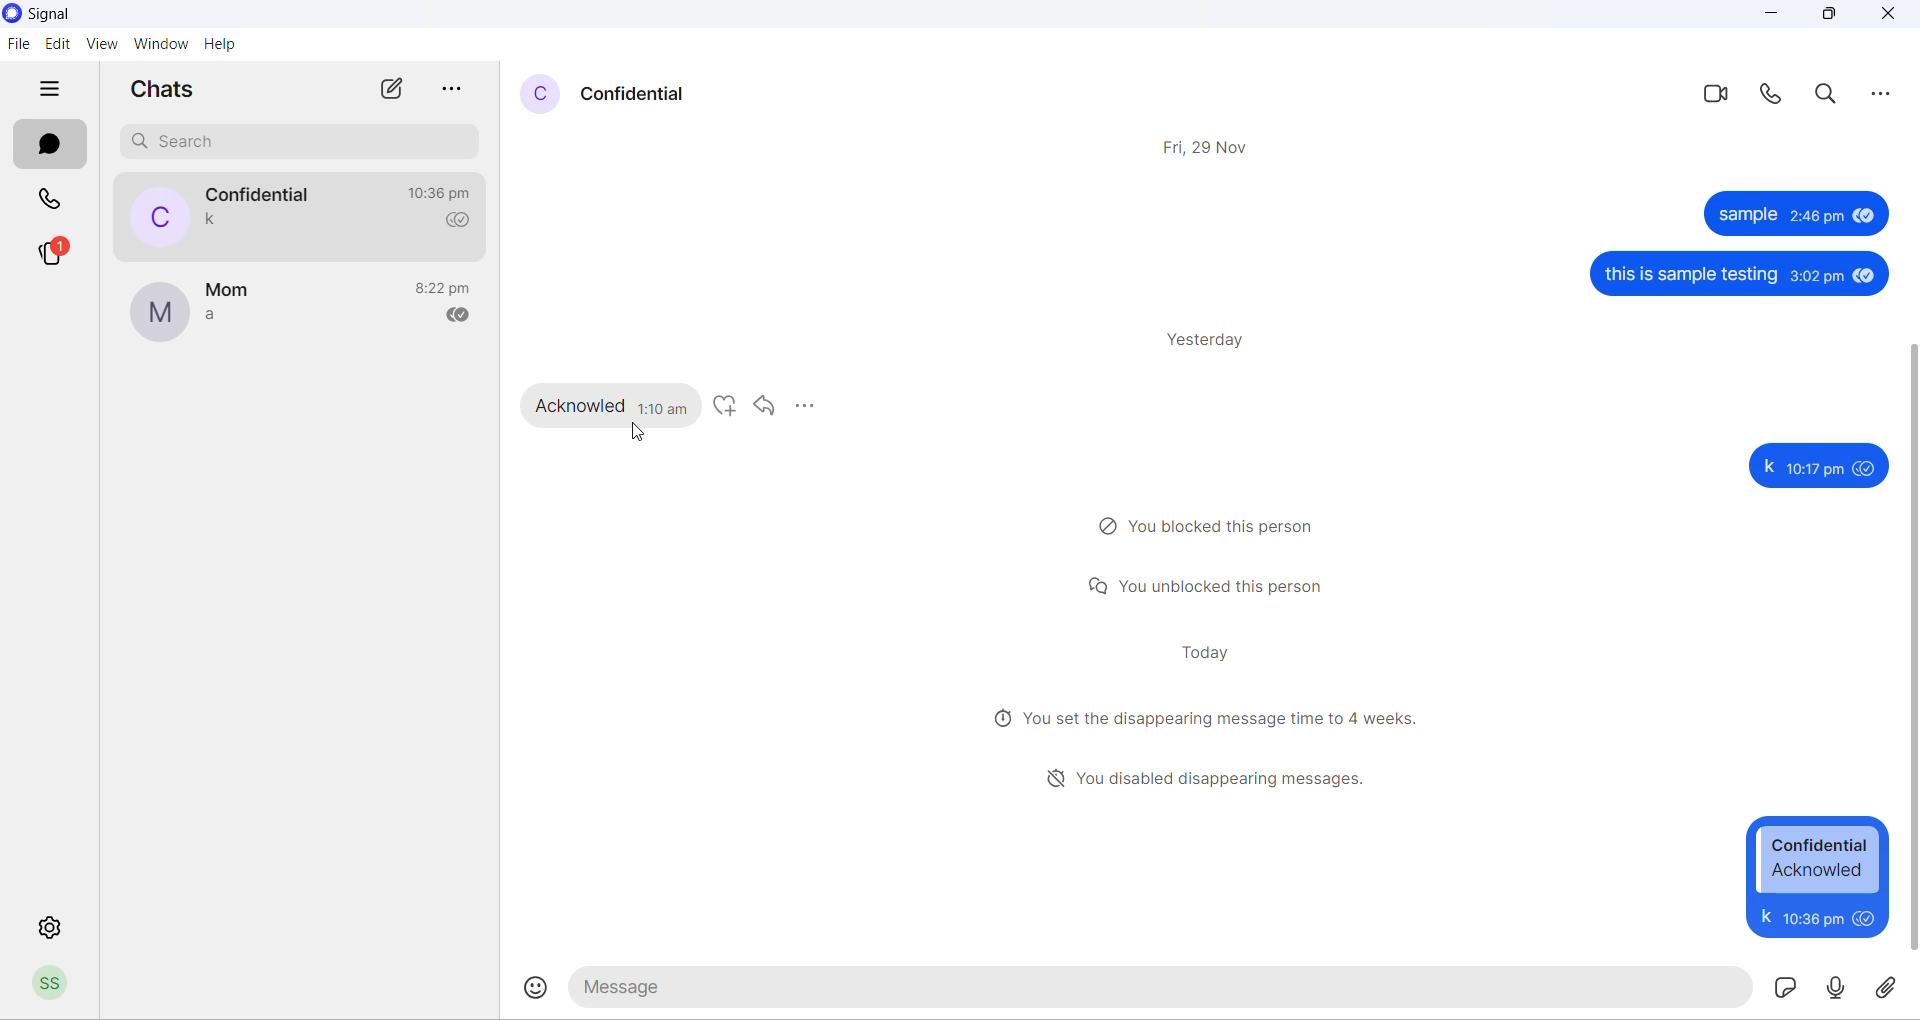 The width and height of the screenshot is (1920, 1020). Describe the element at coordinates (637, 93) in the screenshot. I see `contact name` at that location.